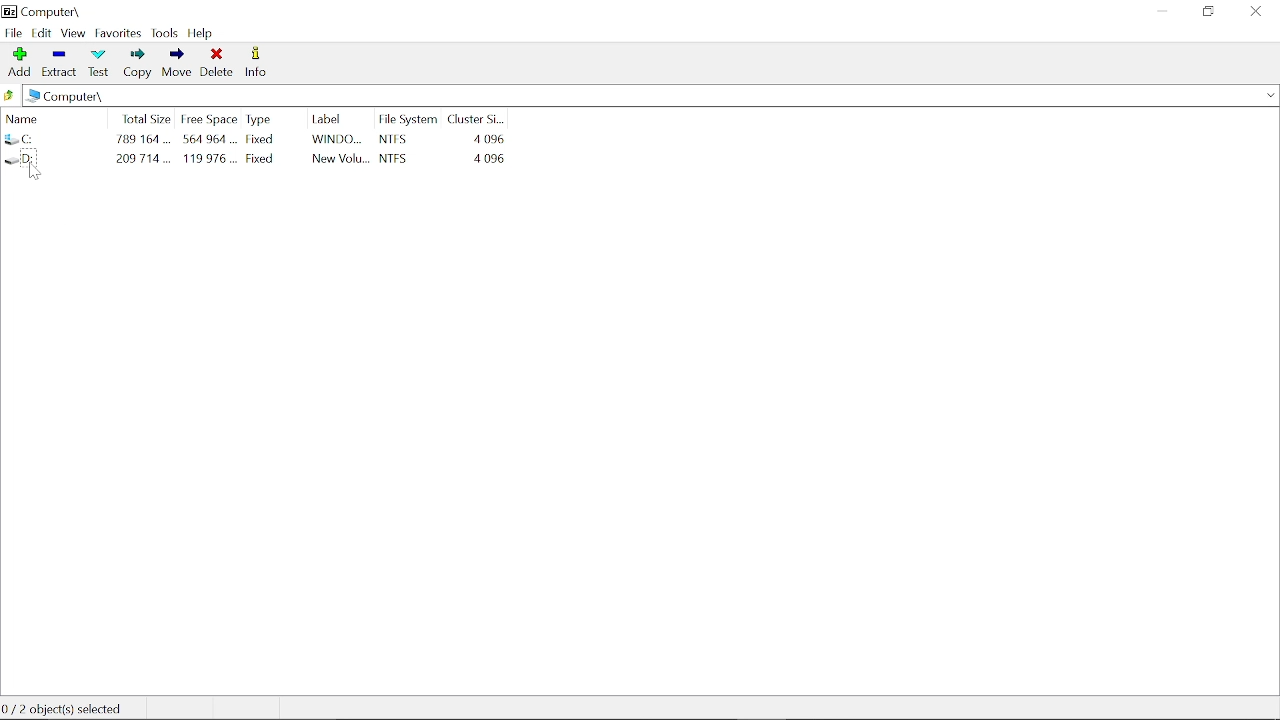 The height and width of the screenshot is (720, 1280). Describe the element at coordinates (98, 62) in the screenshot. I see `test` at that location.